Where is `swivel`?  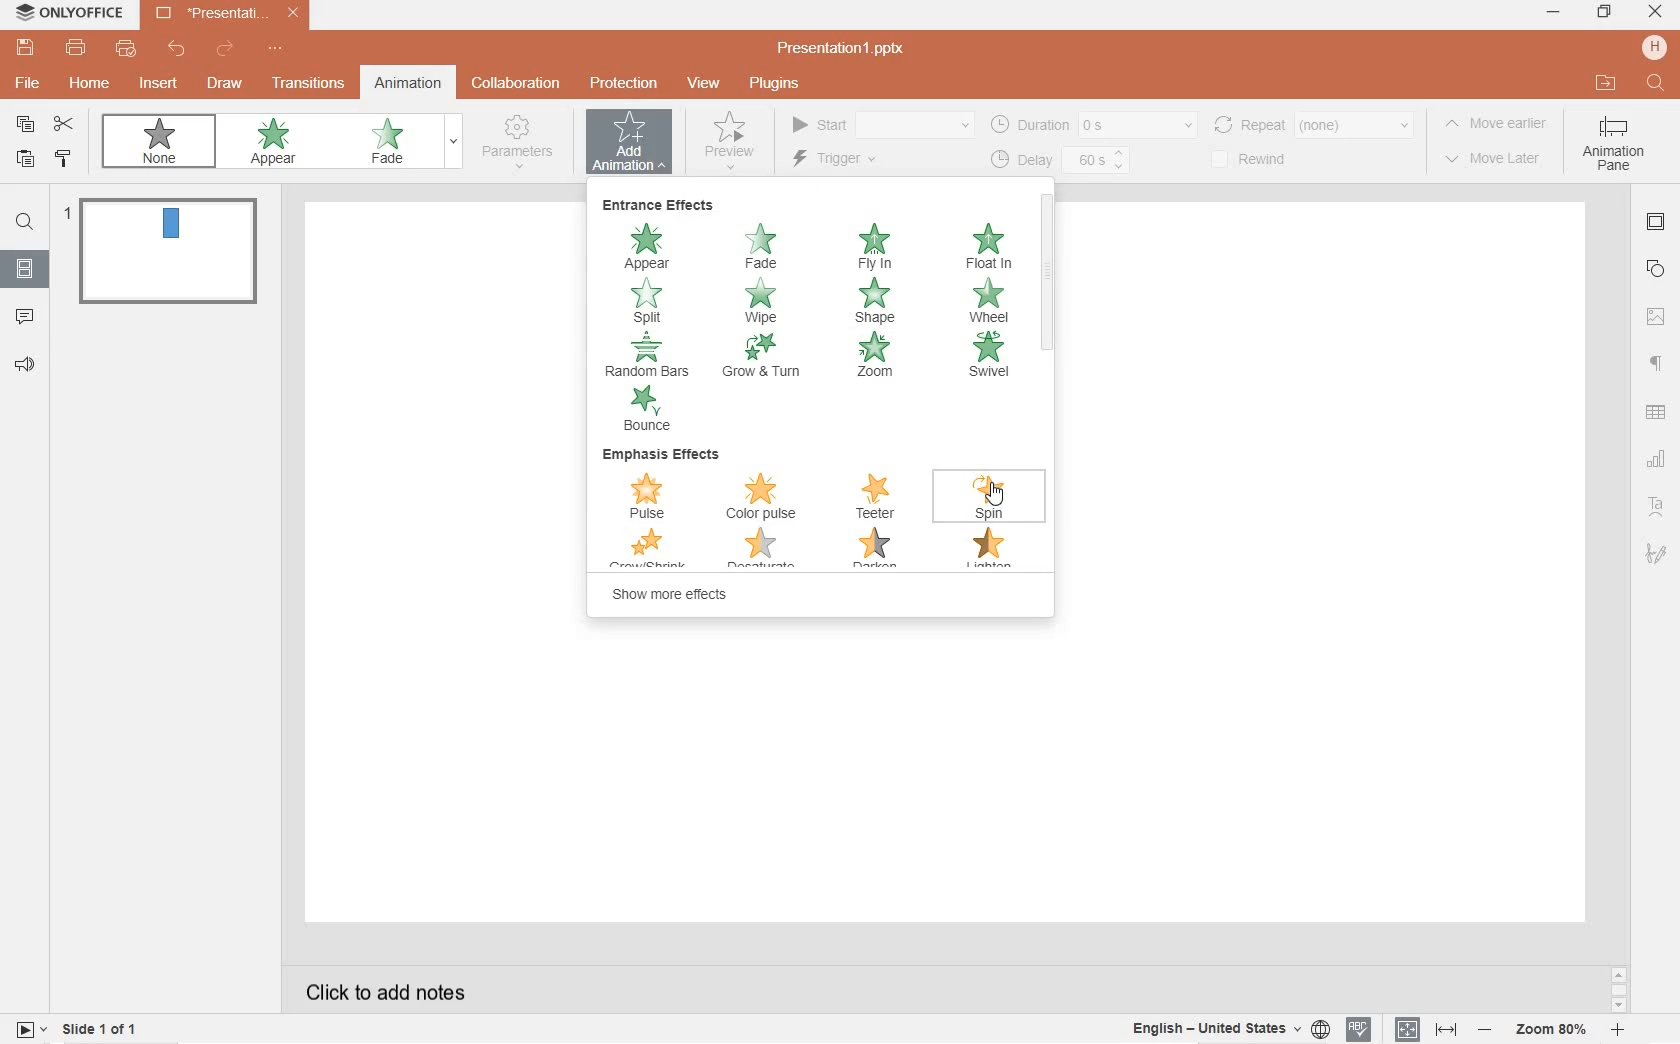
swivel is located at coordinates (986, 357).